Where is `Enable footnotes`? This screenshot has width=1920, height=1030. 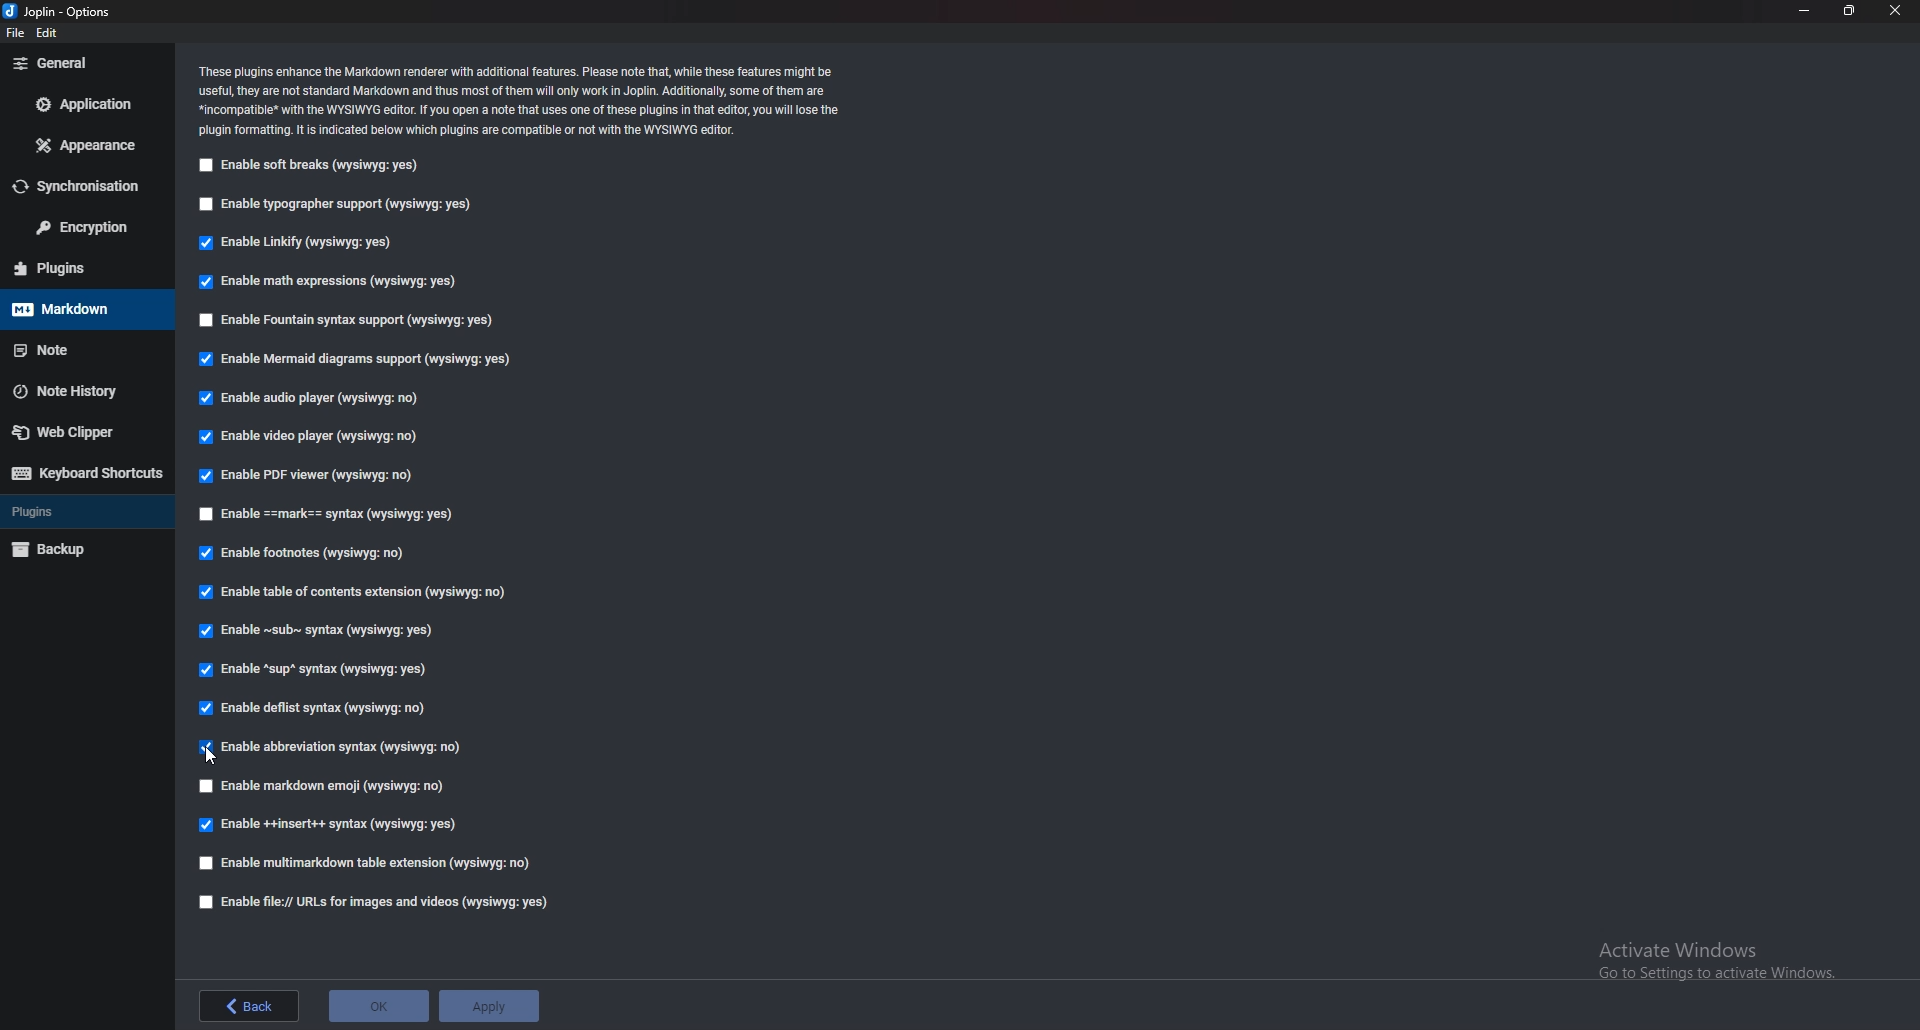
Enable footnotes is located at coordinates (303, 554).